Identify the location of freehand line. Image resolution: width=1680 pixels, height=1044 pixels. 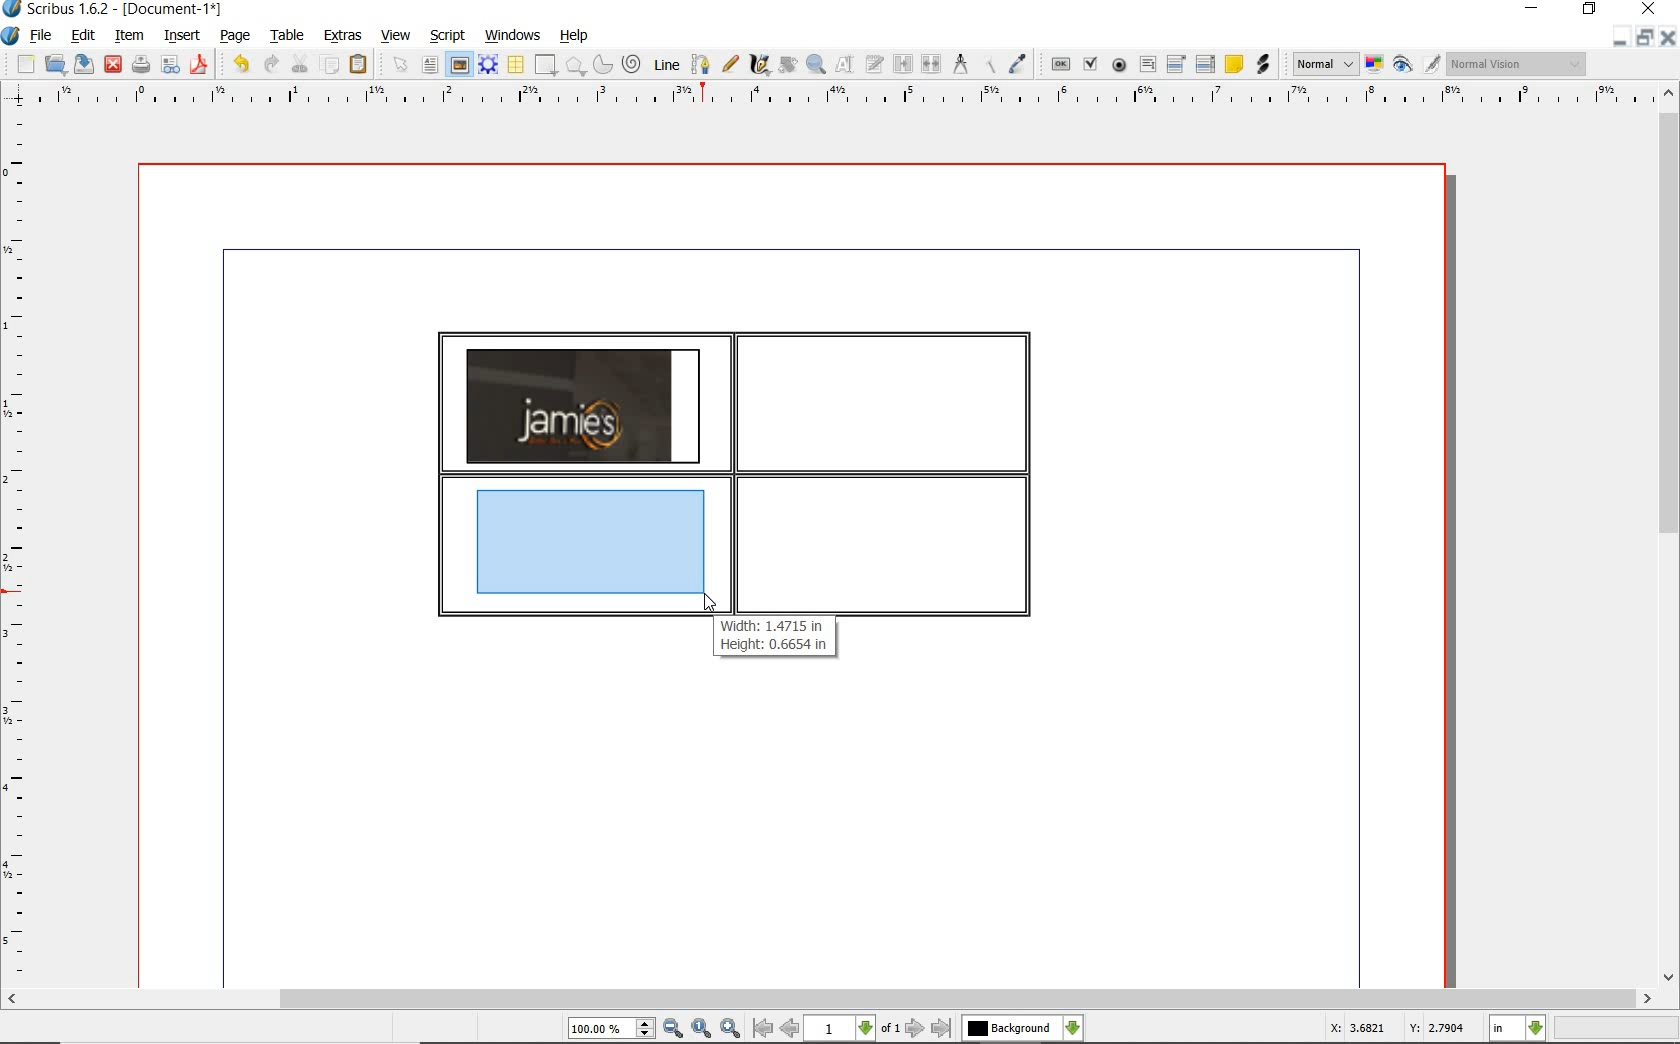
(732, 65).